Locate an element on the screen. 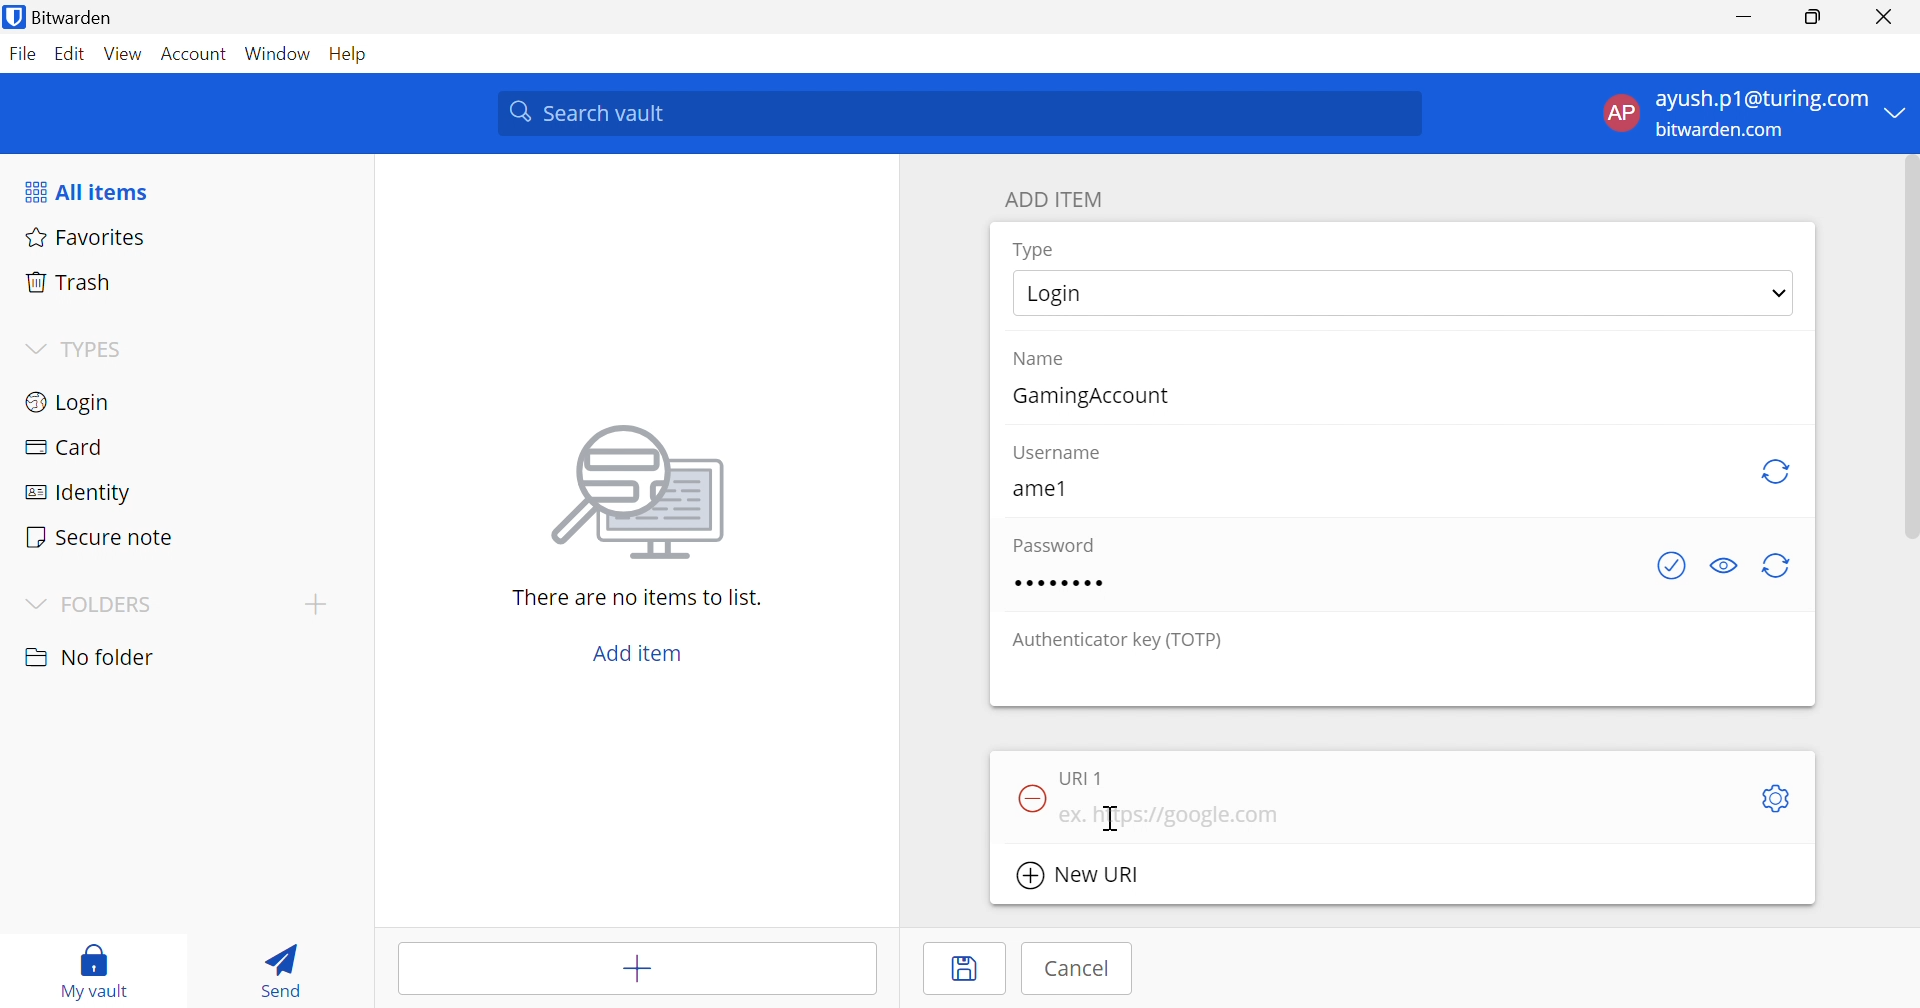  Remove is located at coordinates (1029, 796).